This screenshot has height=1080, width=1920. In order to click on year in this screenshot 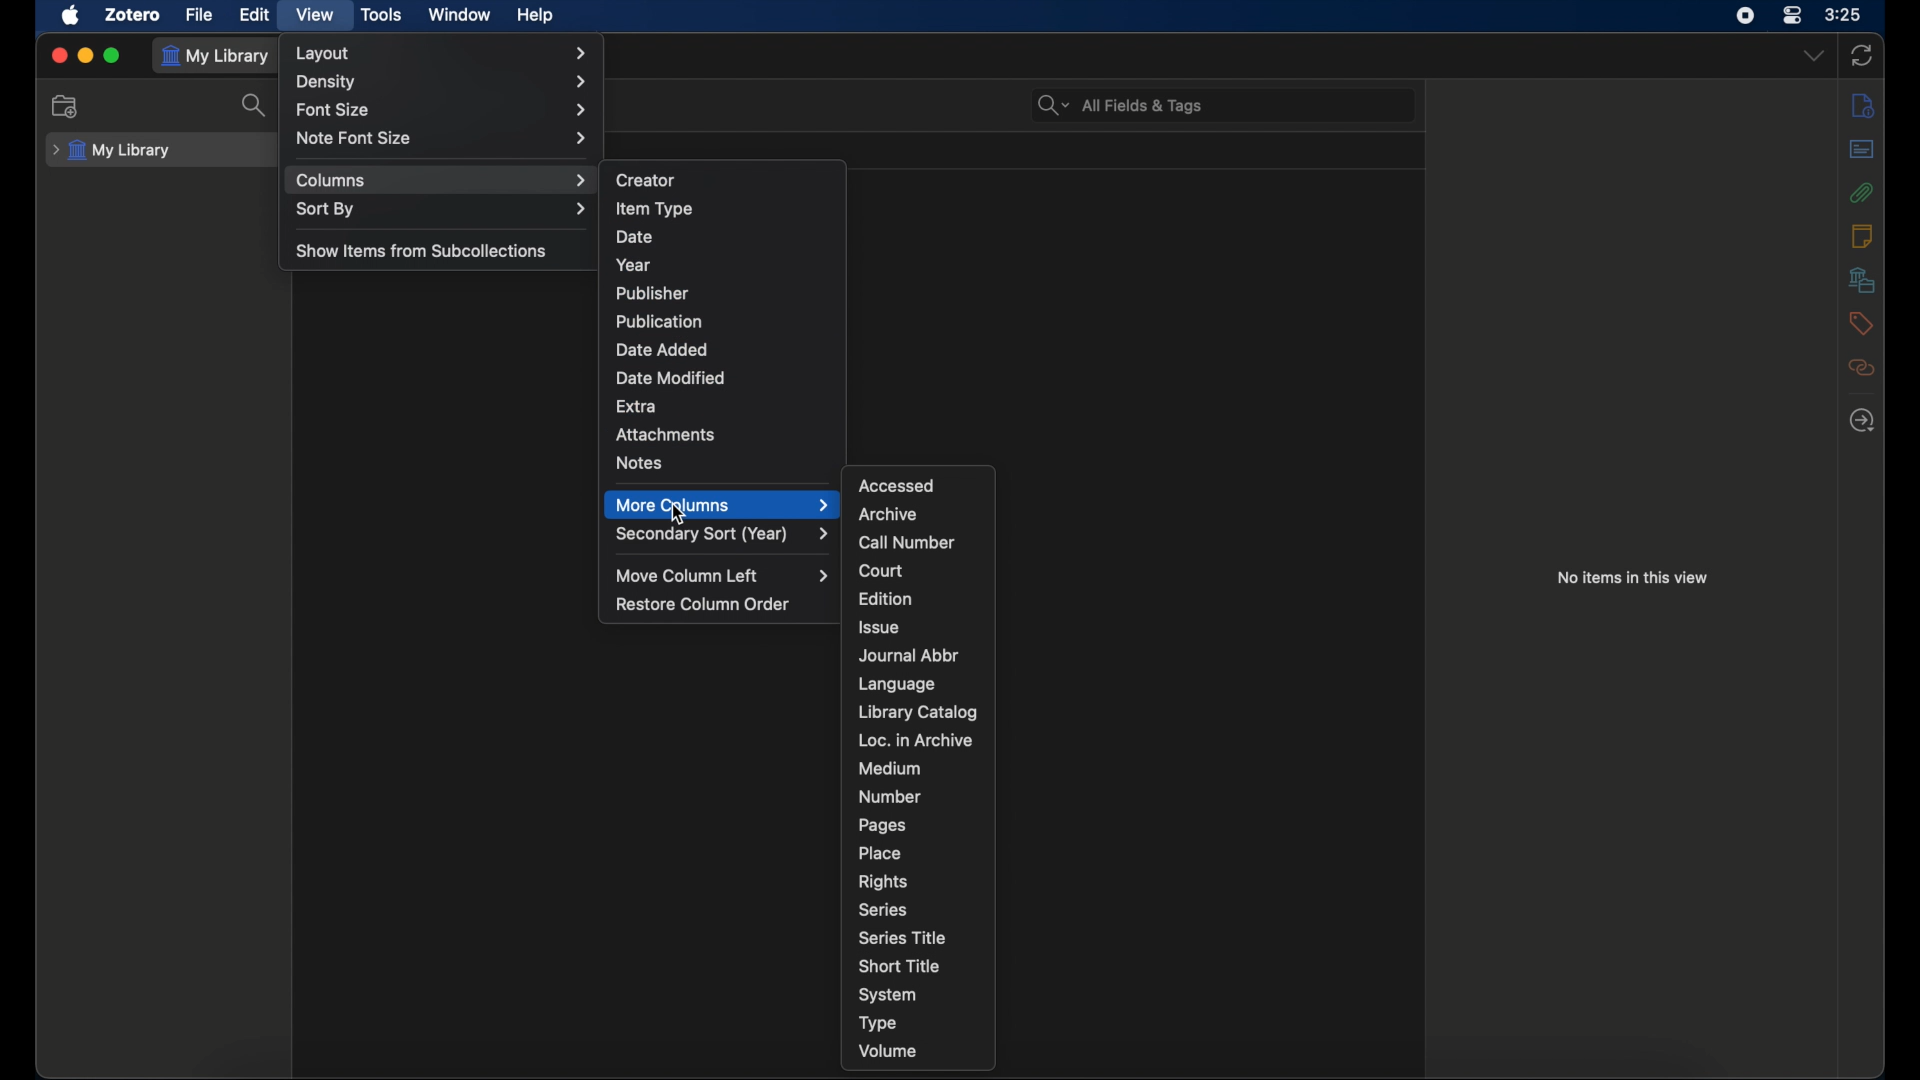, I will do `click(634, 265)`.